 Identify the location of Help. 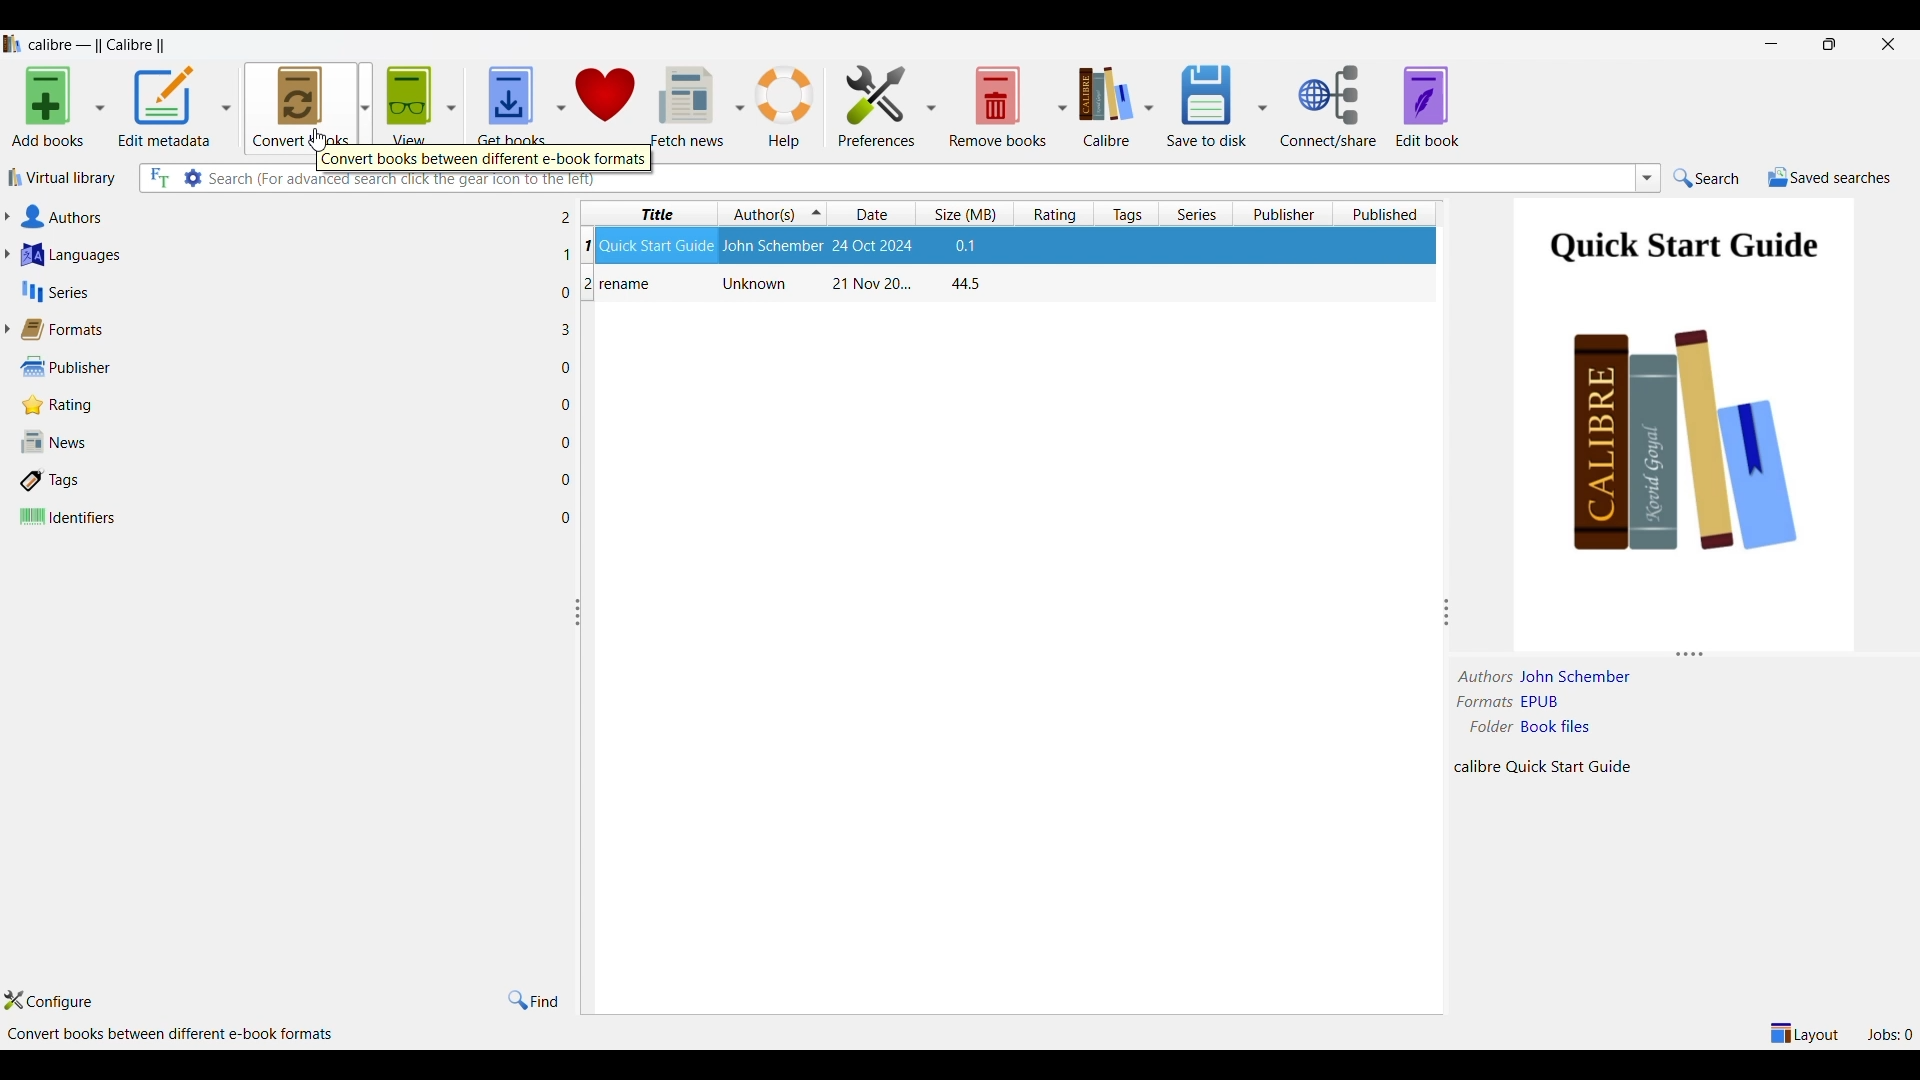
(788, 105).